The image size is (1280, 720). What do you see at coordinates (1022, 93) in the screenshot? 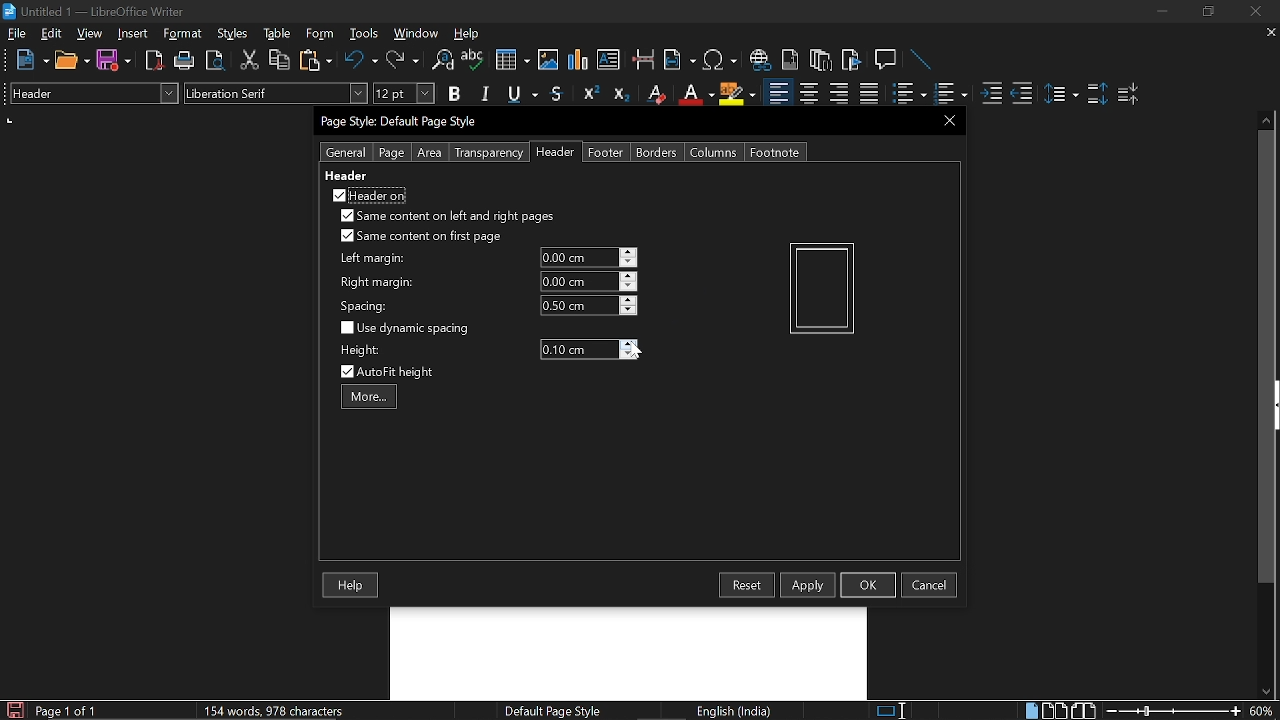
I see `Decrease indent` at bounding box center [1022, 93].